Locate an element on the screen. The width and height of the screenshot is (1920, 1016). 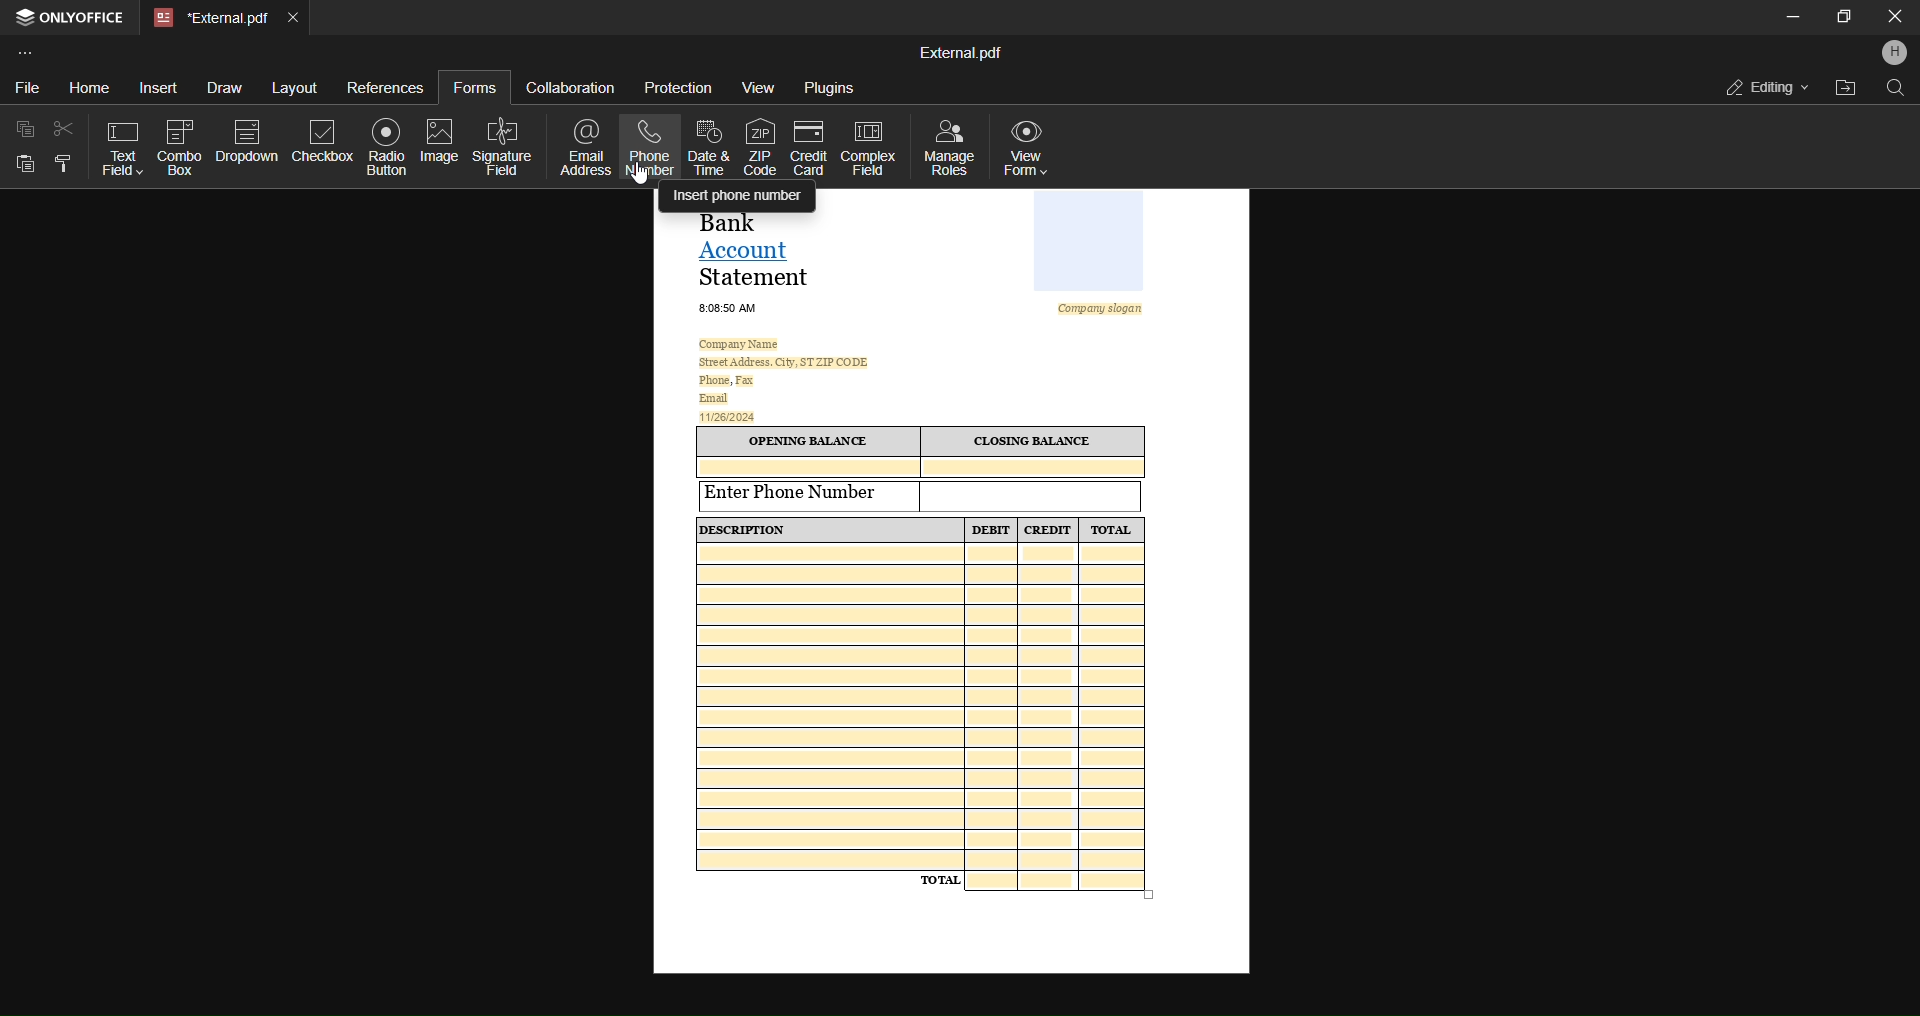
phone number is located at coordinates (649, 145).